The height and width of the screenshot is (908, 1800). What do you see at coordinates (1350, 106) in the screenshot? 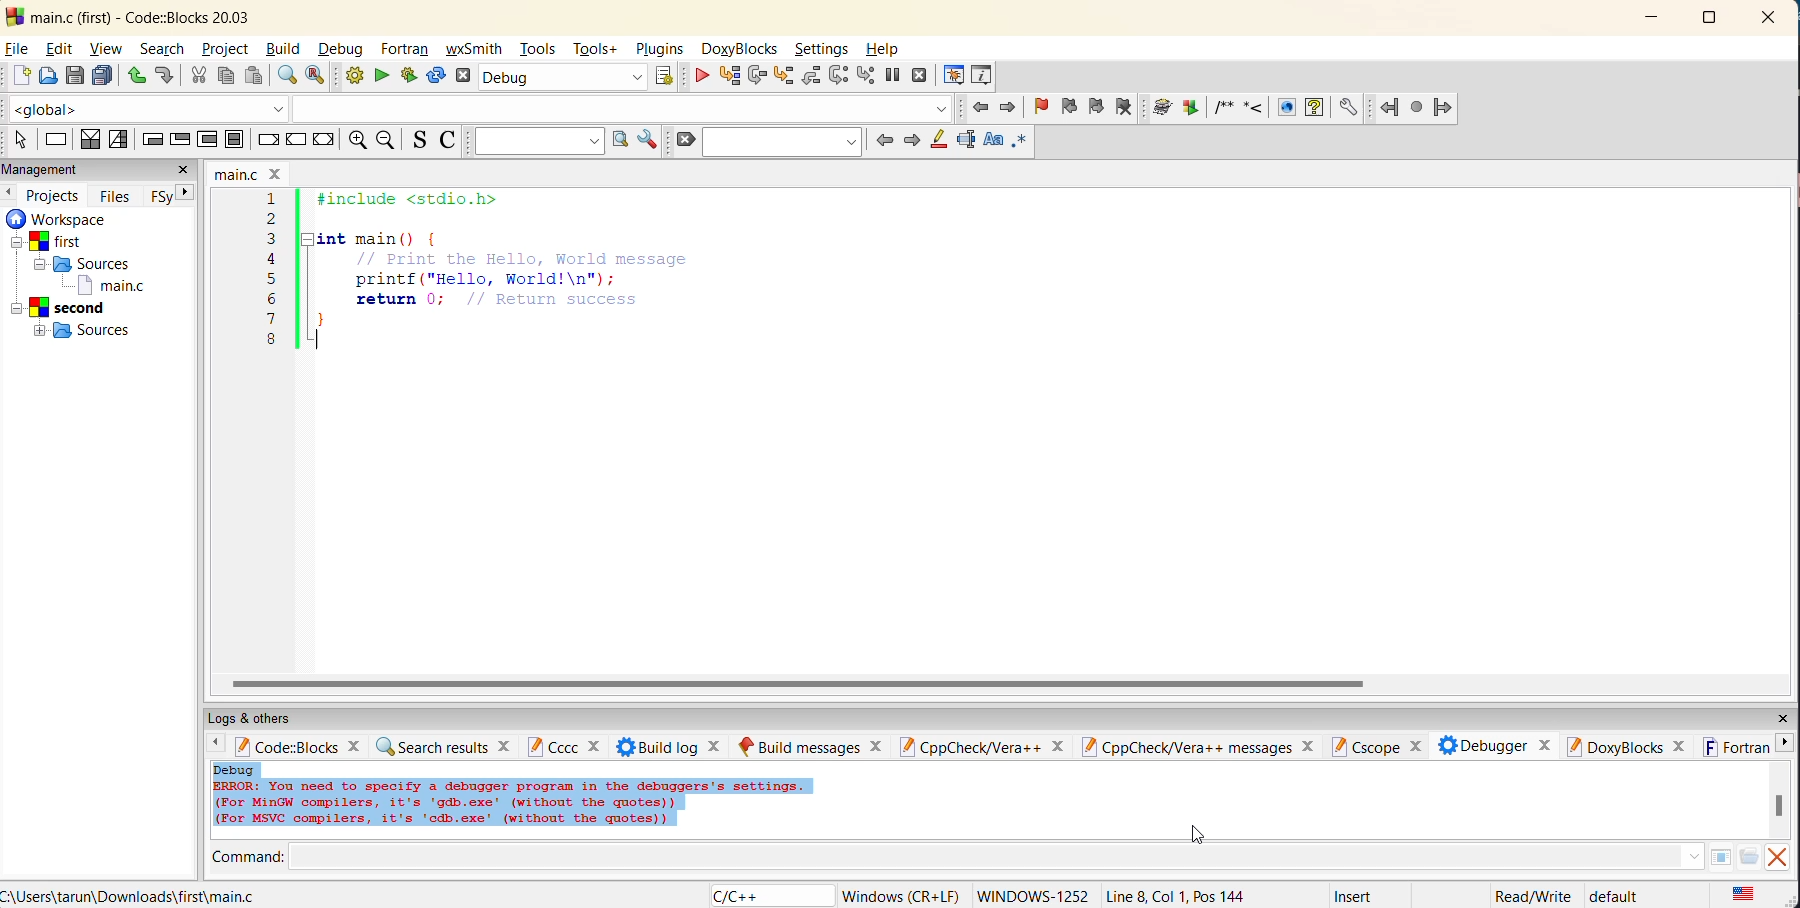
I see `Doxyblock preferences` at bounding box center [1350, 106].